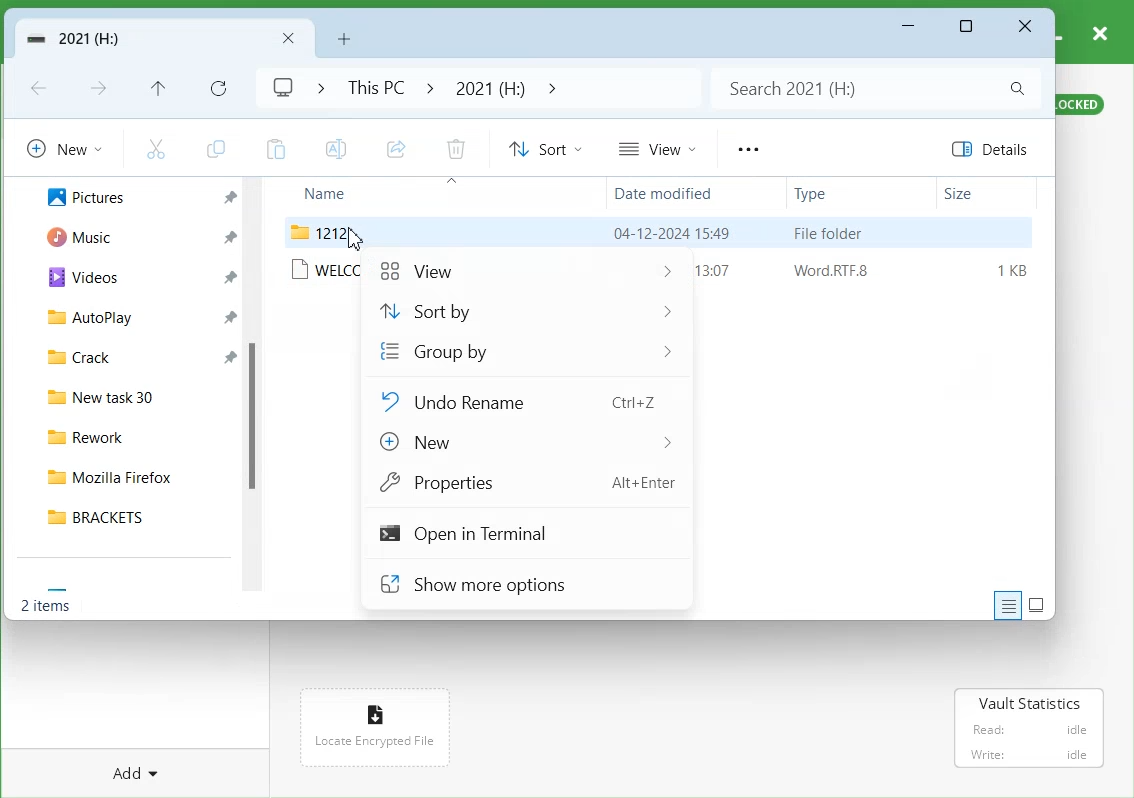 This screenshot has width=1134, height=798. What do you see at coordinates (41, 89) in the screenshot?
I see `Go Back ` at bounding box center [41, 89].